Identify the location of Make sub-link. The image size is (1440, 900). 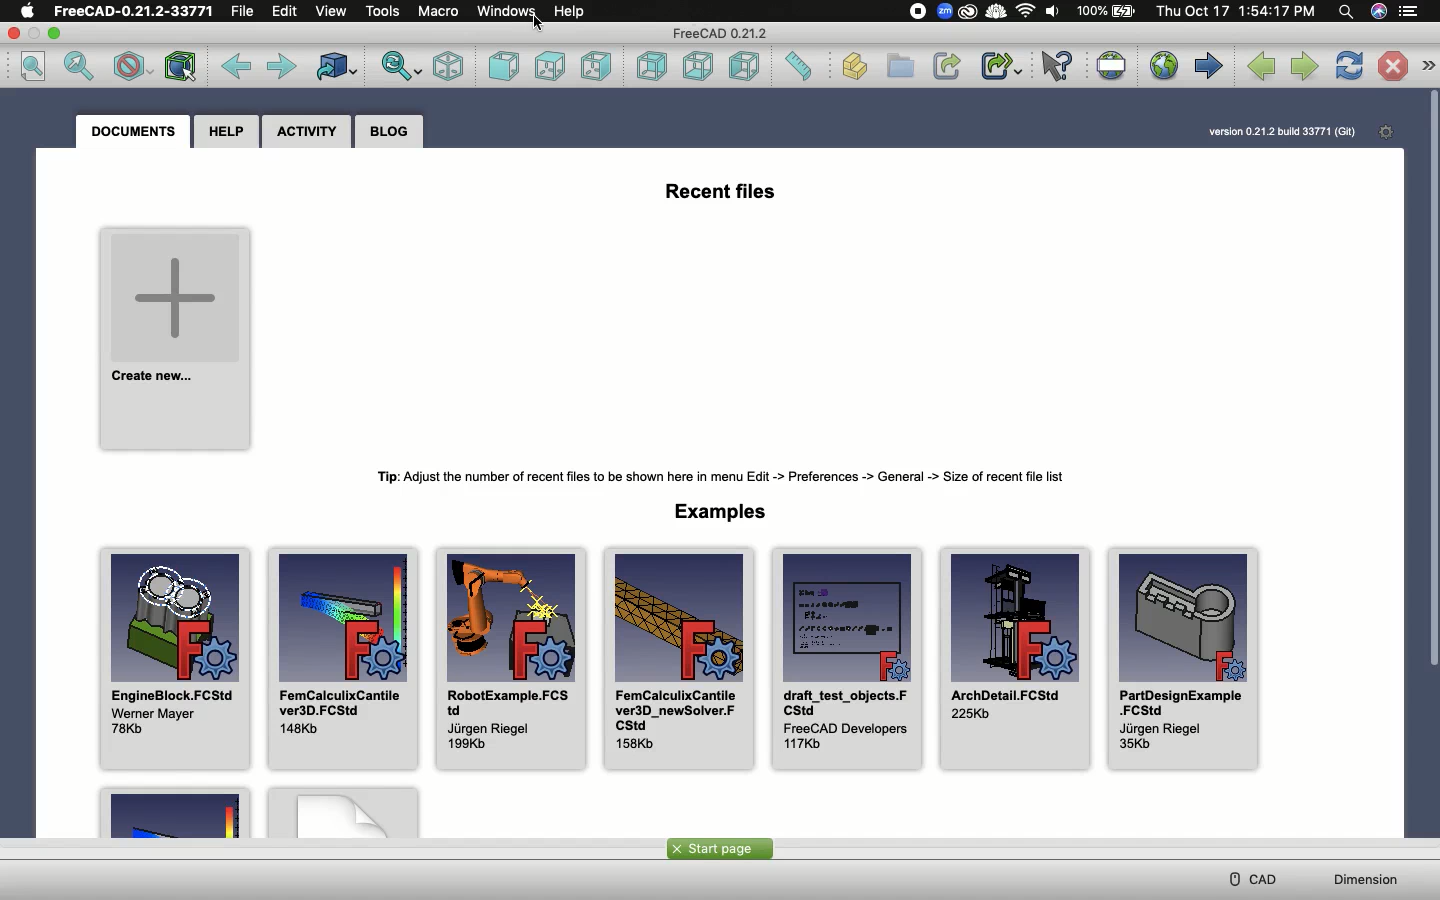
(1002, 67).